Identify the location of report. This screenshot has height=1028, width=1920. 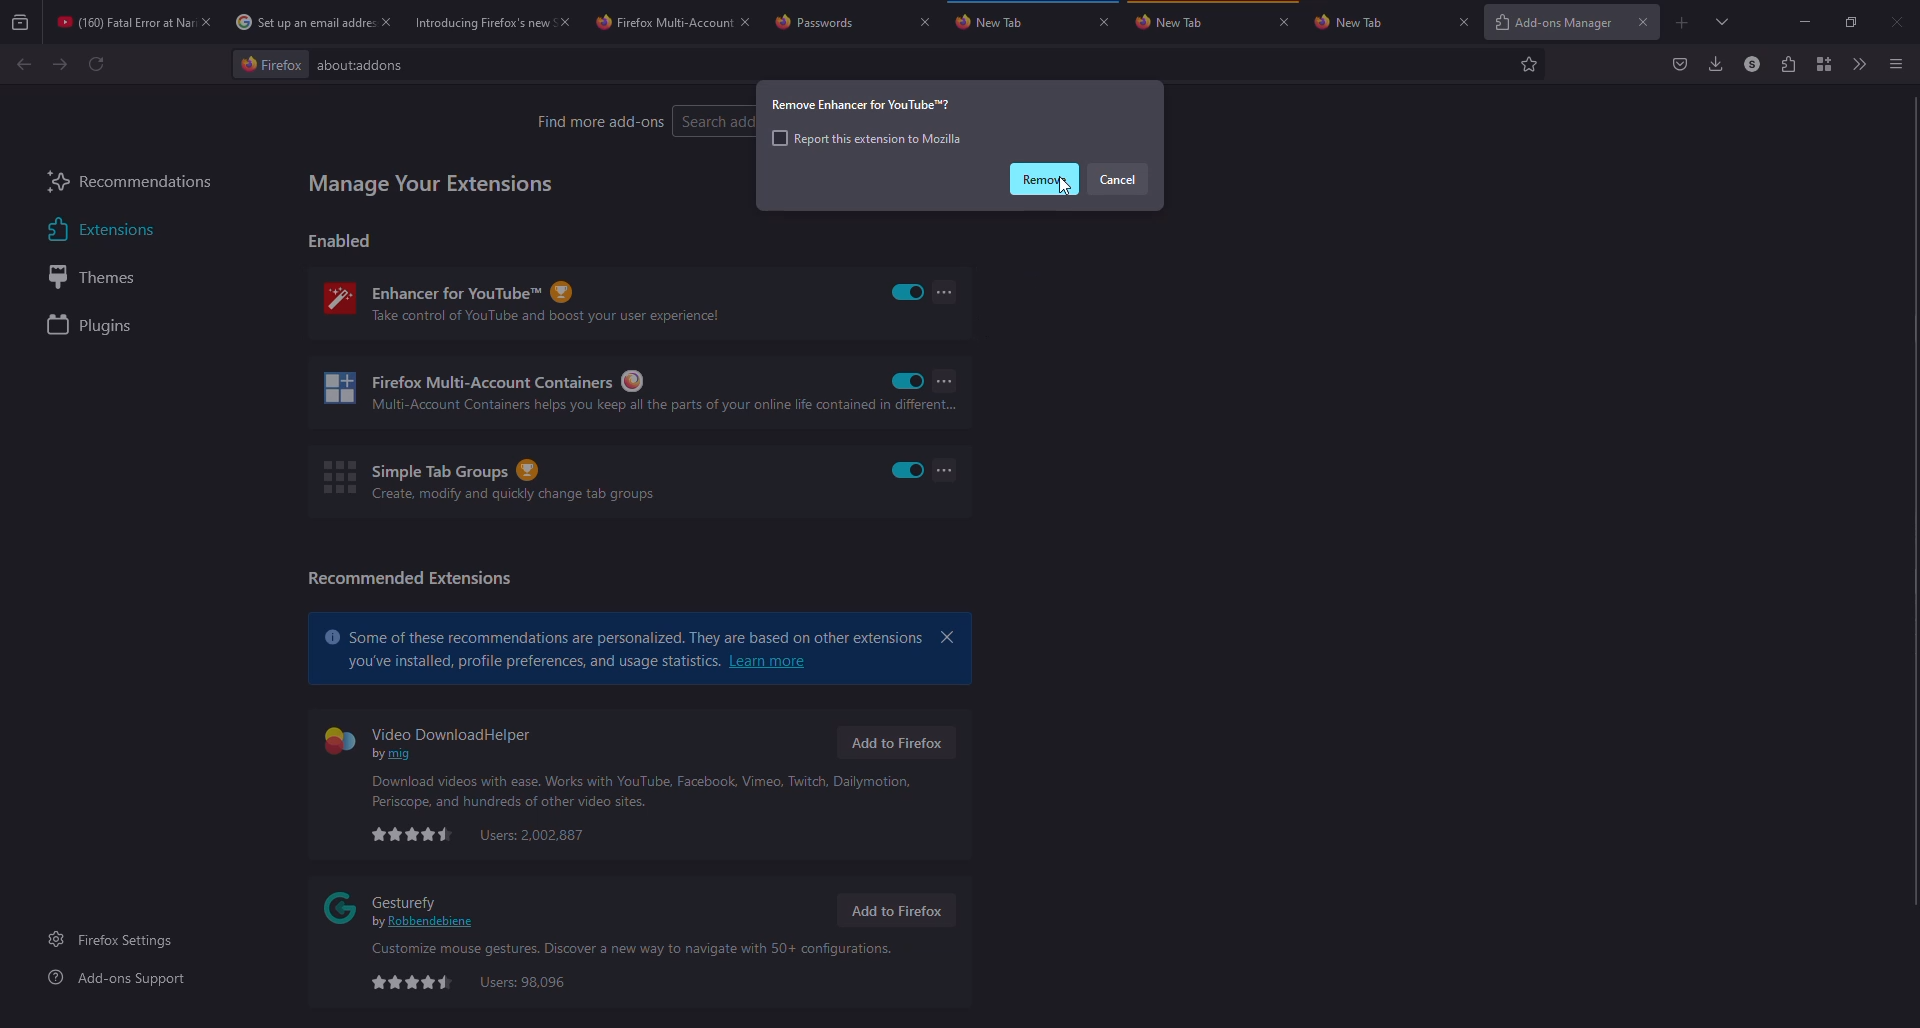
(866, 138).